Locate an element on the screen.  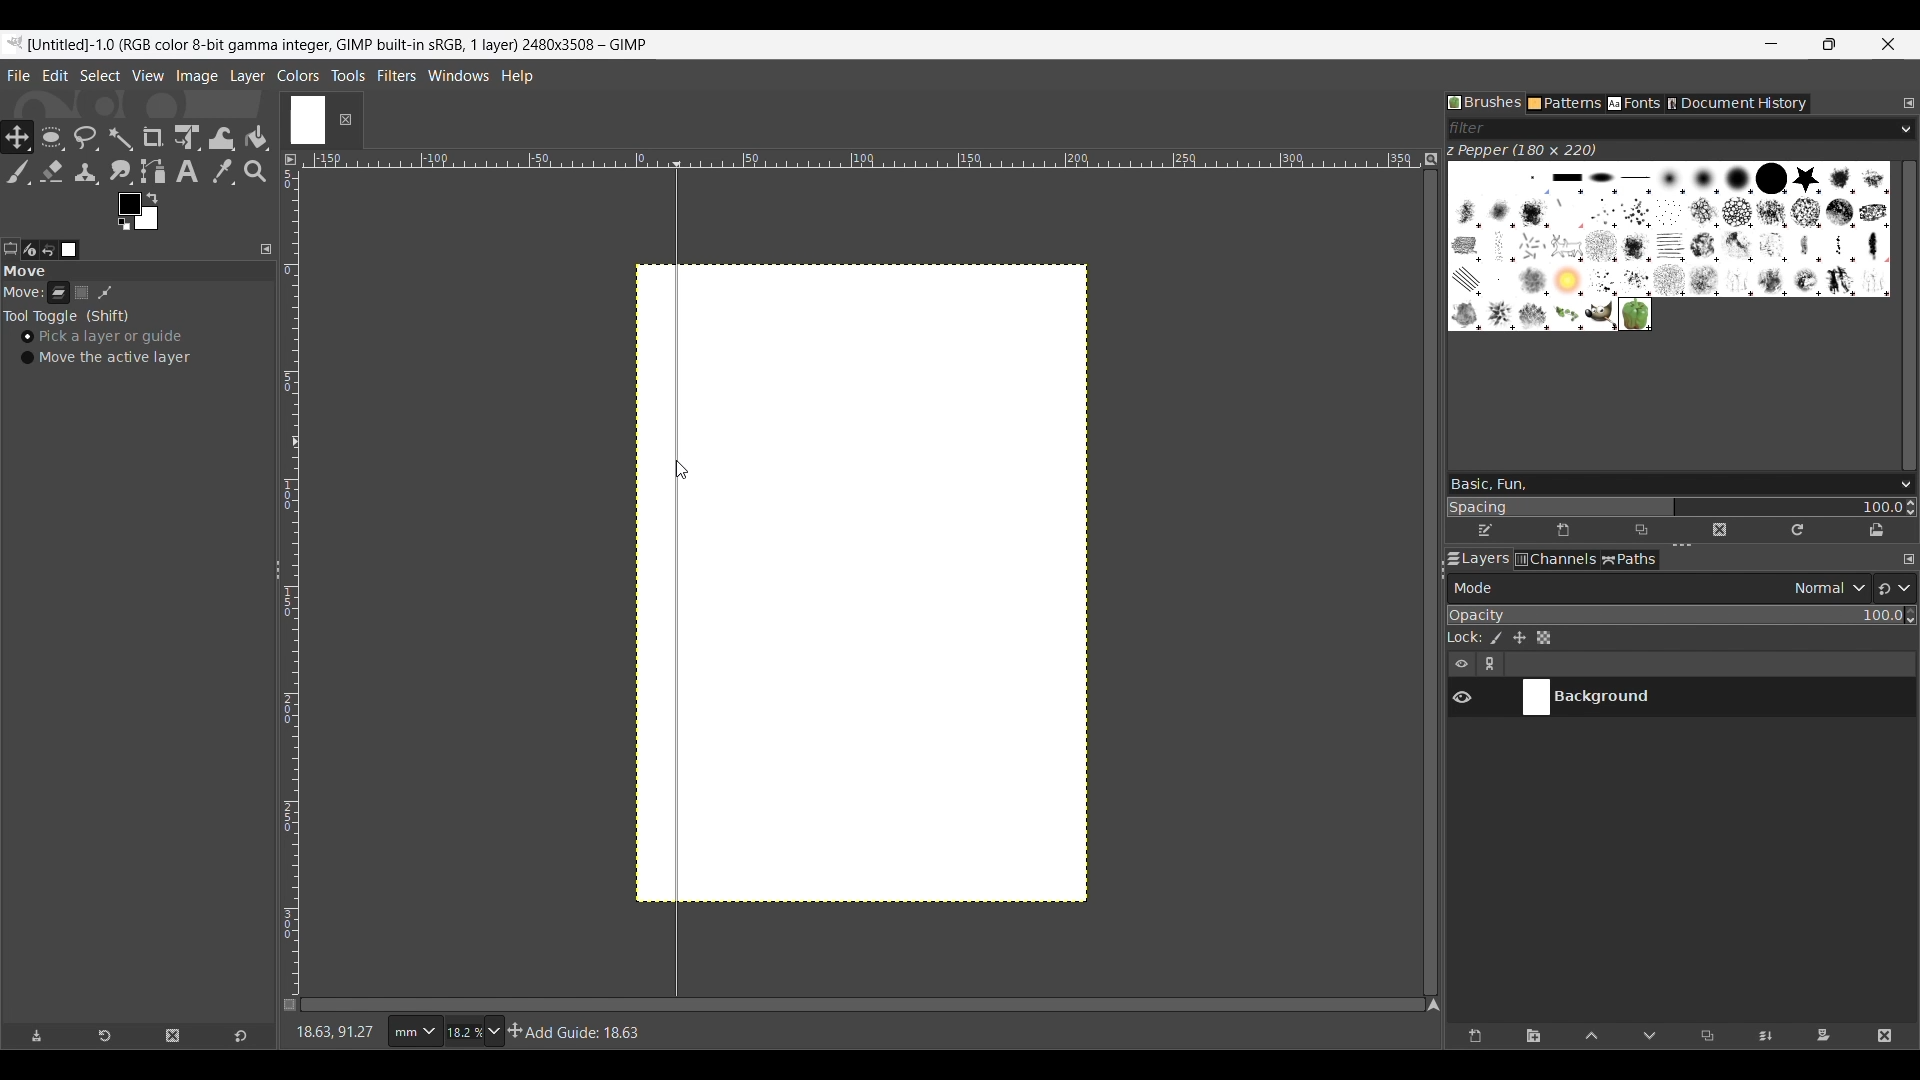
Zoom image when video size changes is located at coordinates (1430, 159).